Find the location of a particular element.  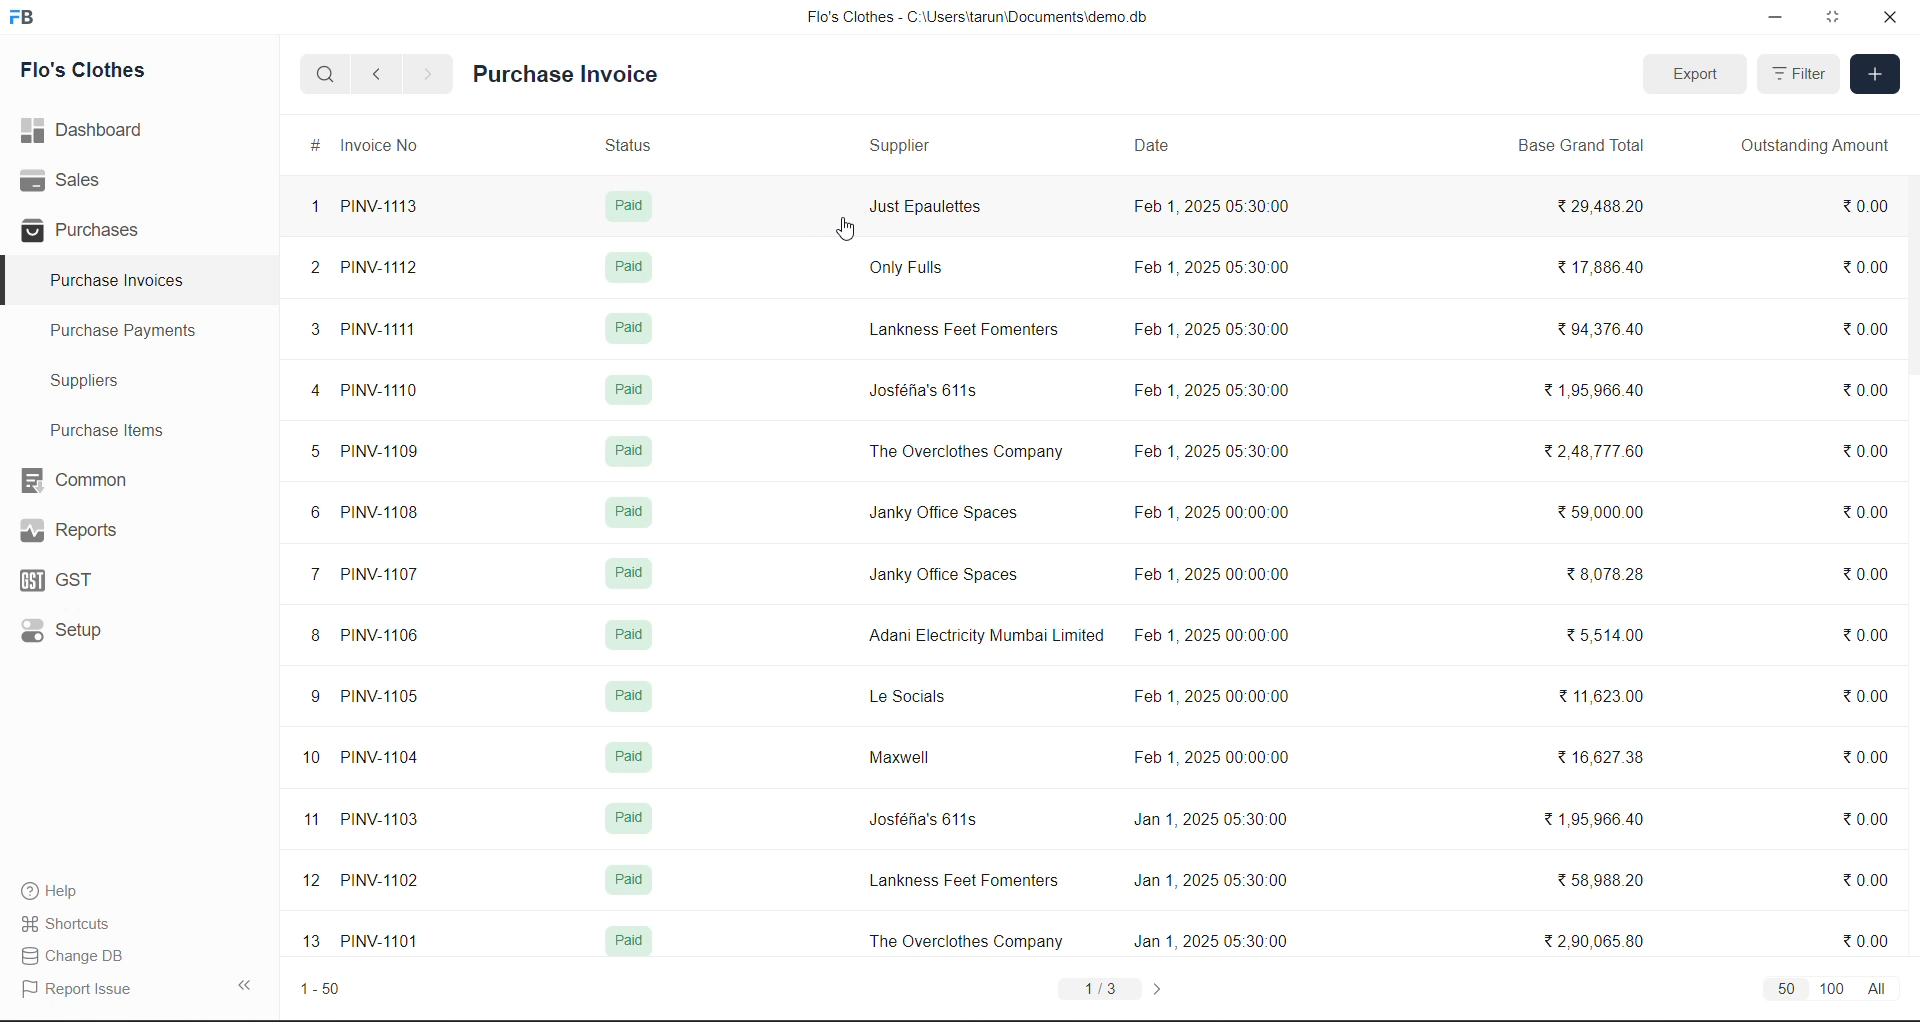

Feb 1, 2025 05:30:00 is located at coordinates (1213, 329).